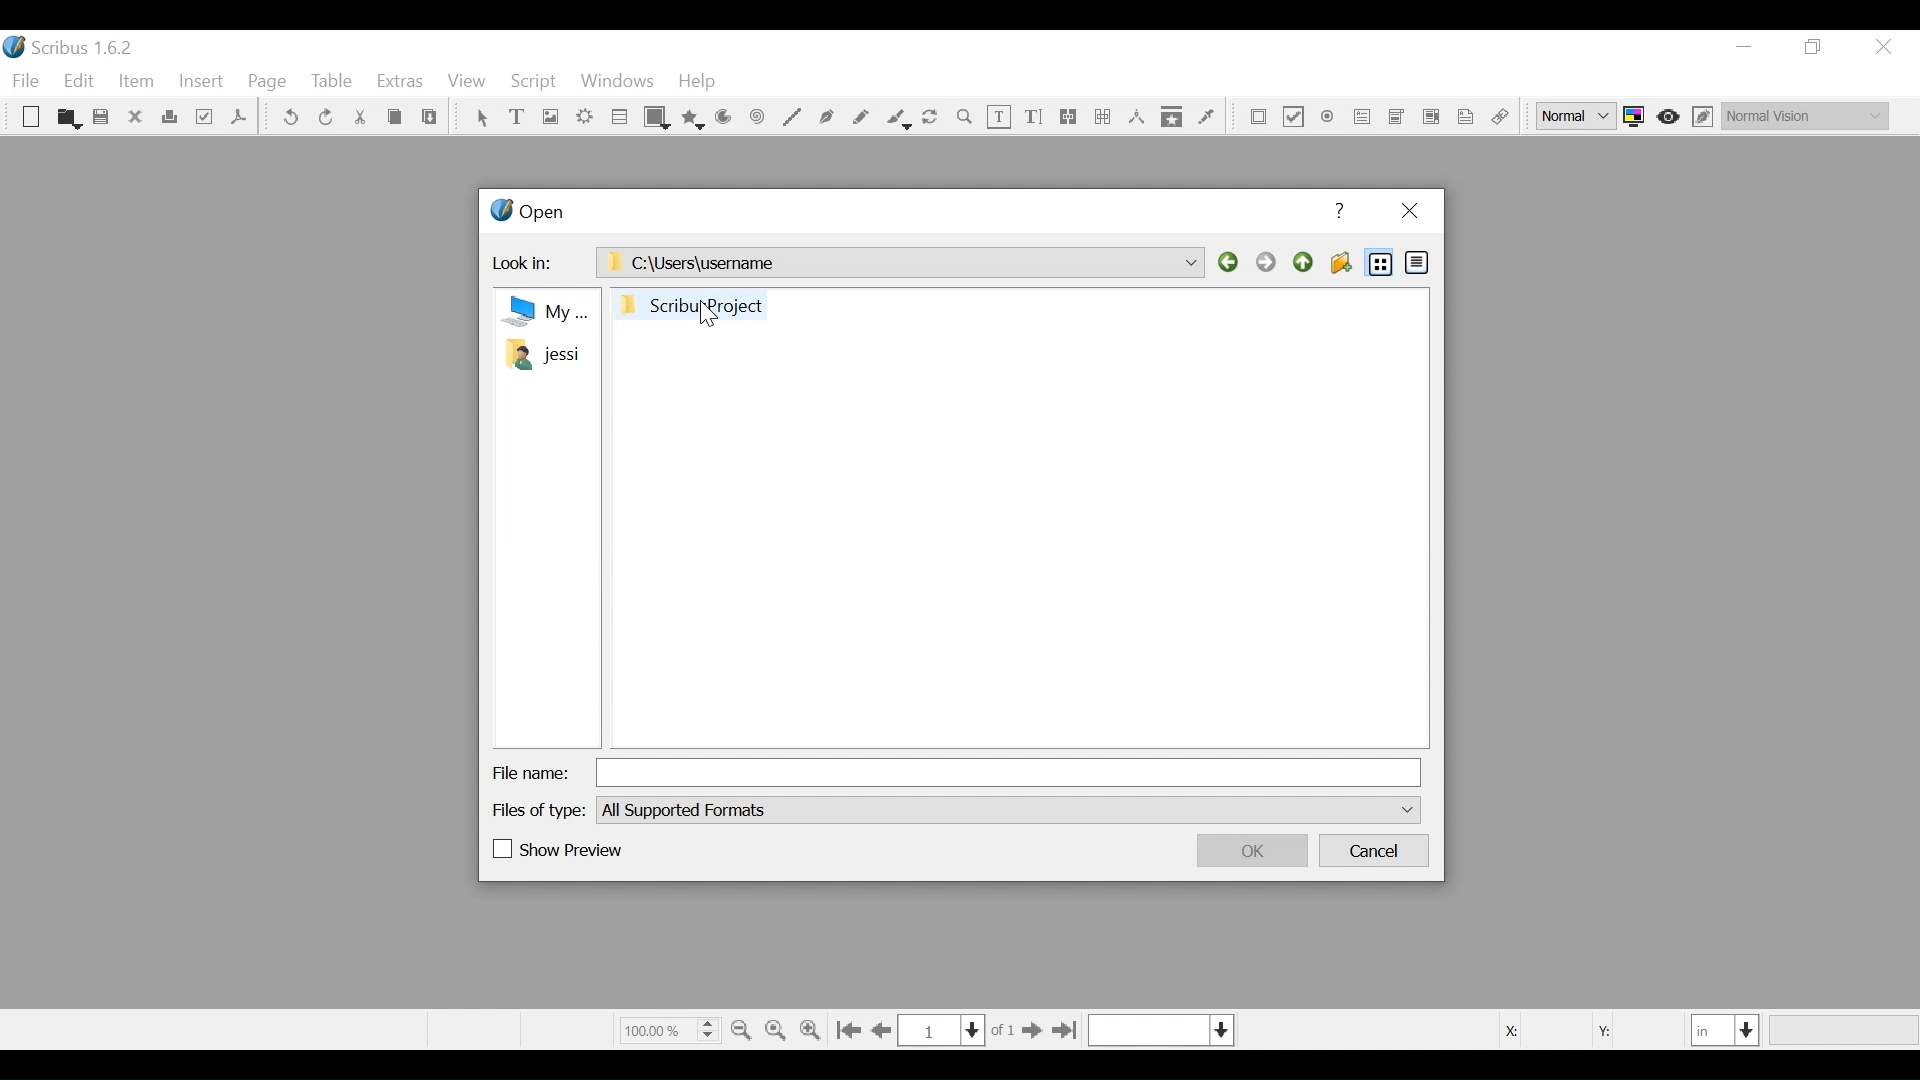 Image resolution: width=1920 pixels, height=1080 pixels. What do you see at coordinates (1815, 47) in the screenshot?
I see `Restore` at bounding box center [1815, 47].